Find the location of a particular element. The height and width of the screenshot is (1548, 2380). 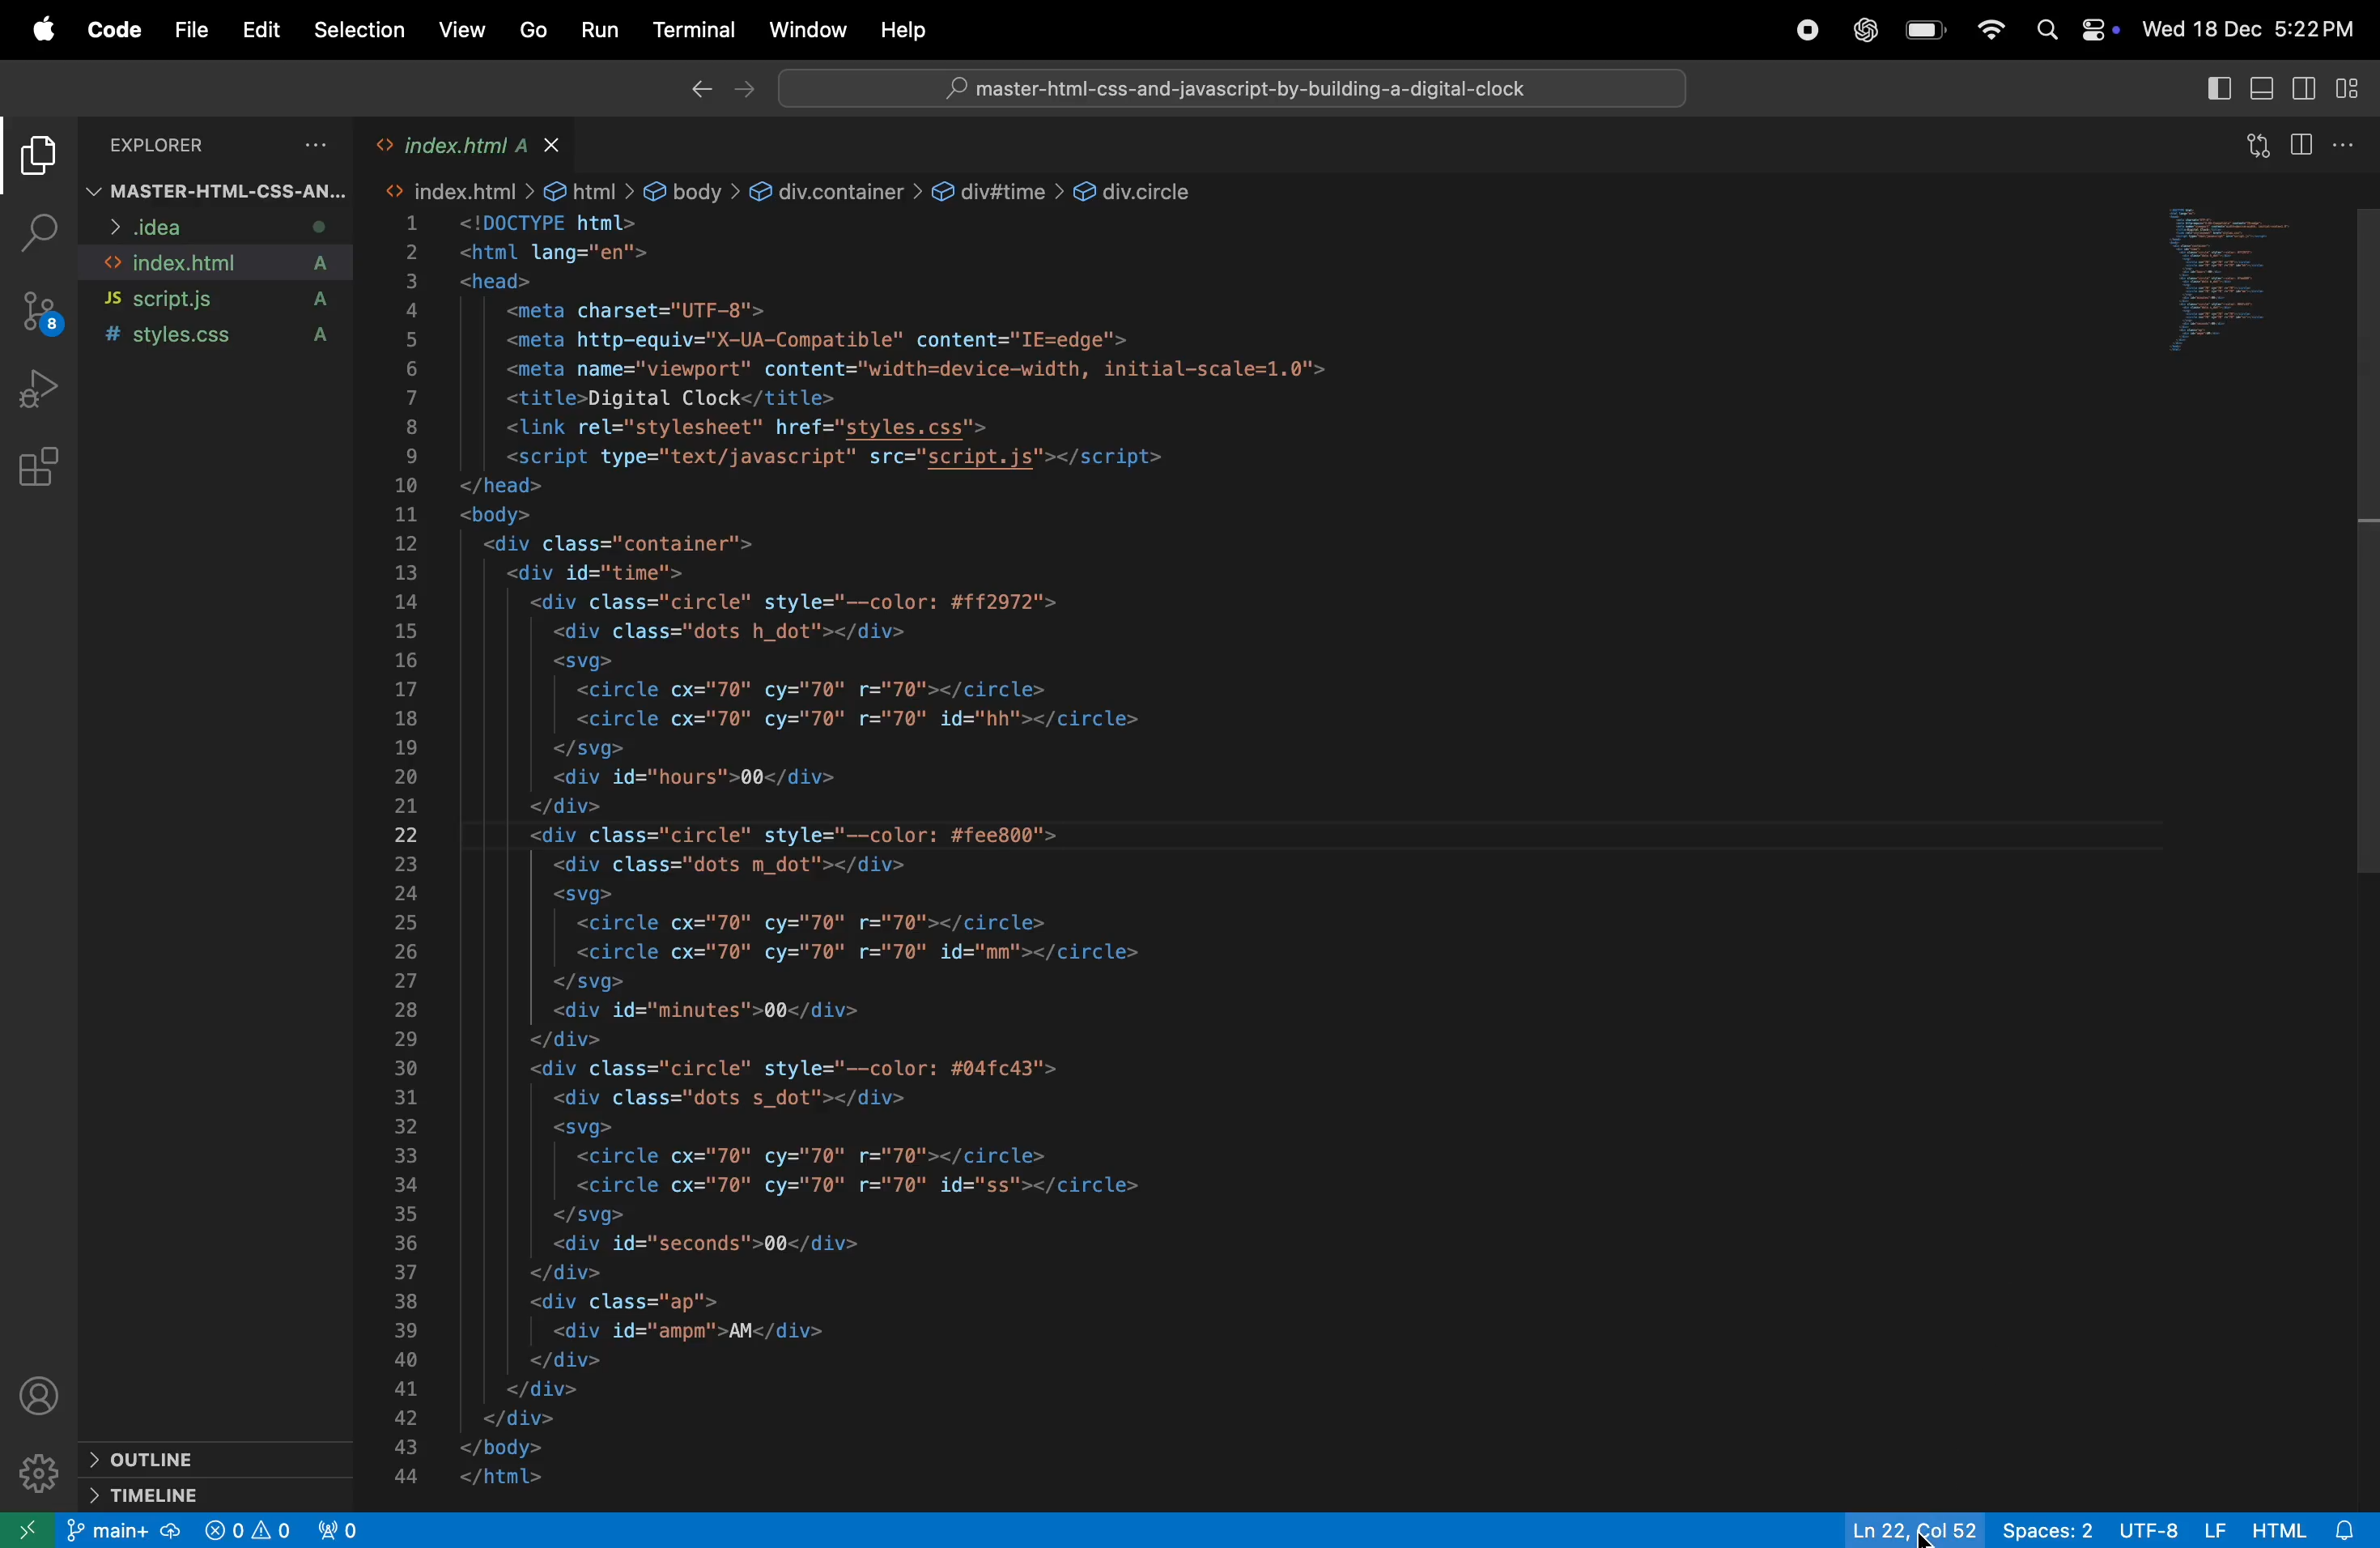

index.html tab is located at coordinates (456, 144).